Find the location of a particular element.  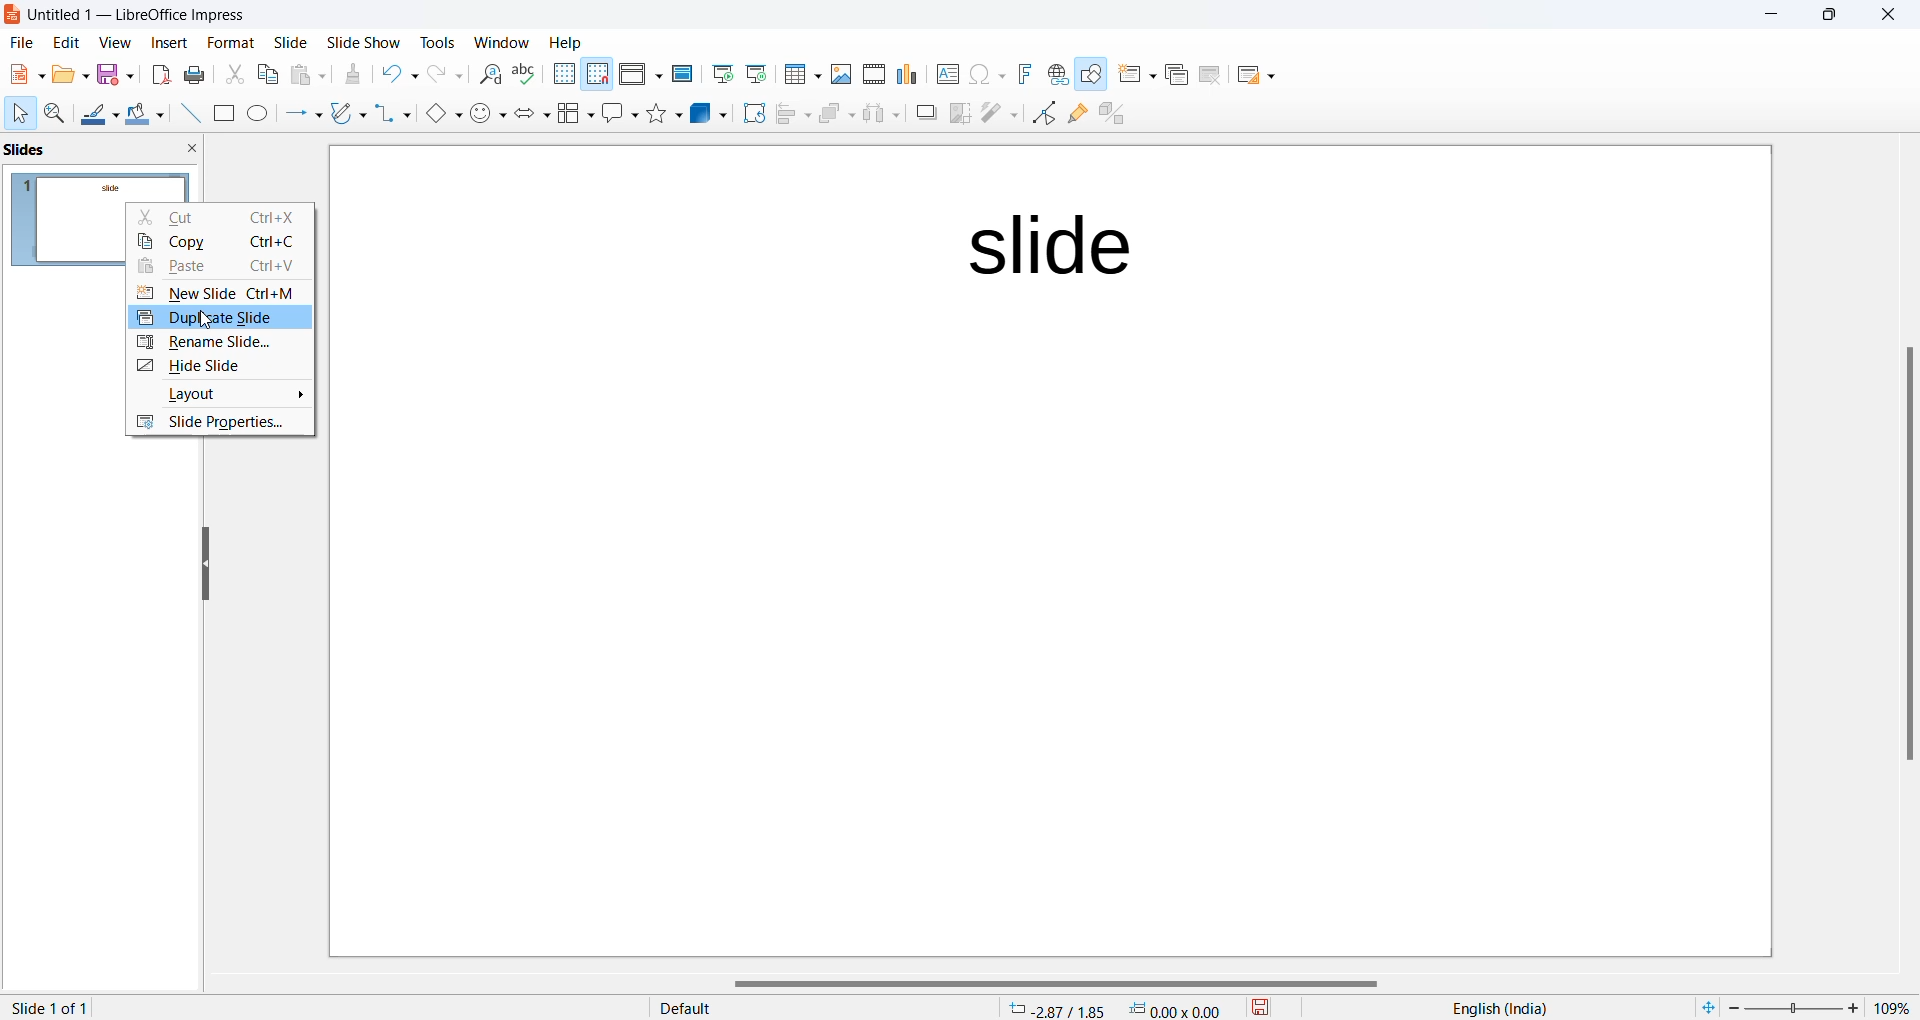

Cut is located at coordinates (232, 72).